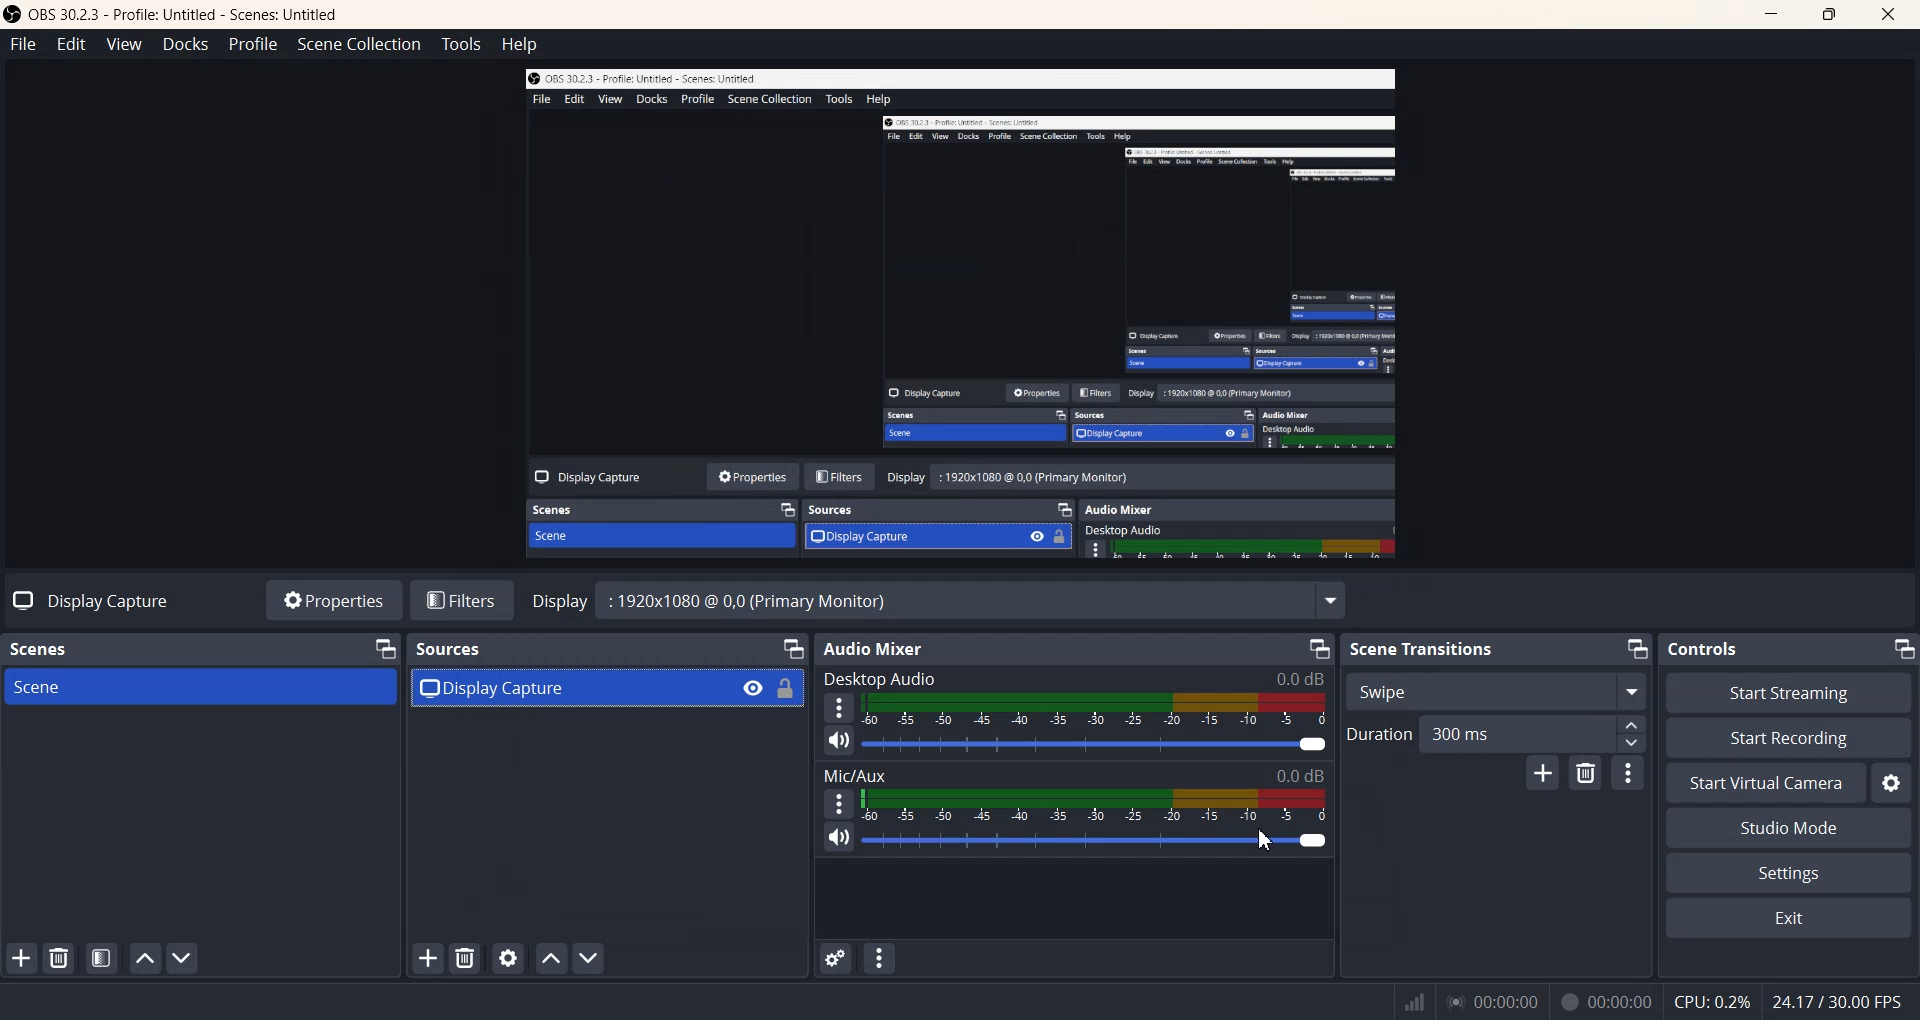 This screenshot has width=1920, height=1020. What do you see at coordinates (1415, 1006) in the screenshot?
I see `signal display ` at bounding box center [1415, 1006].